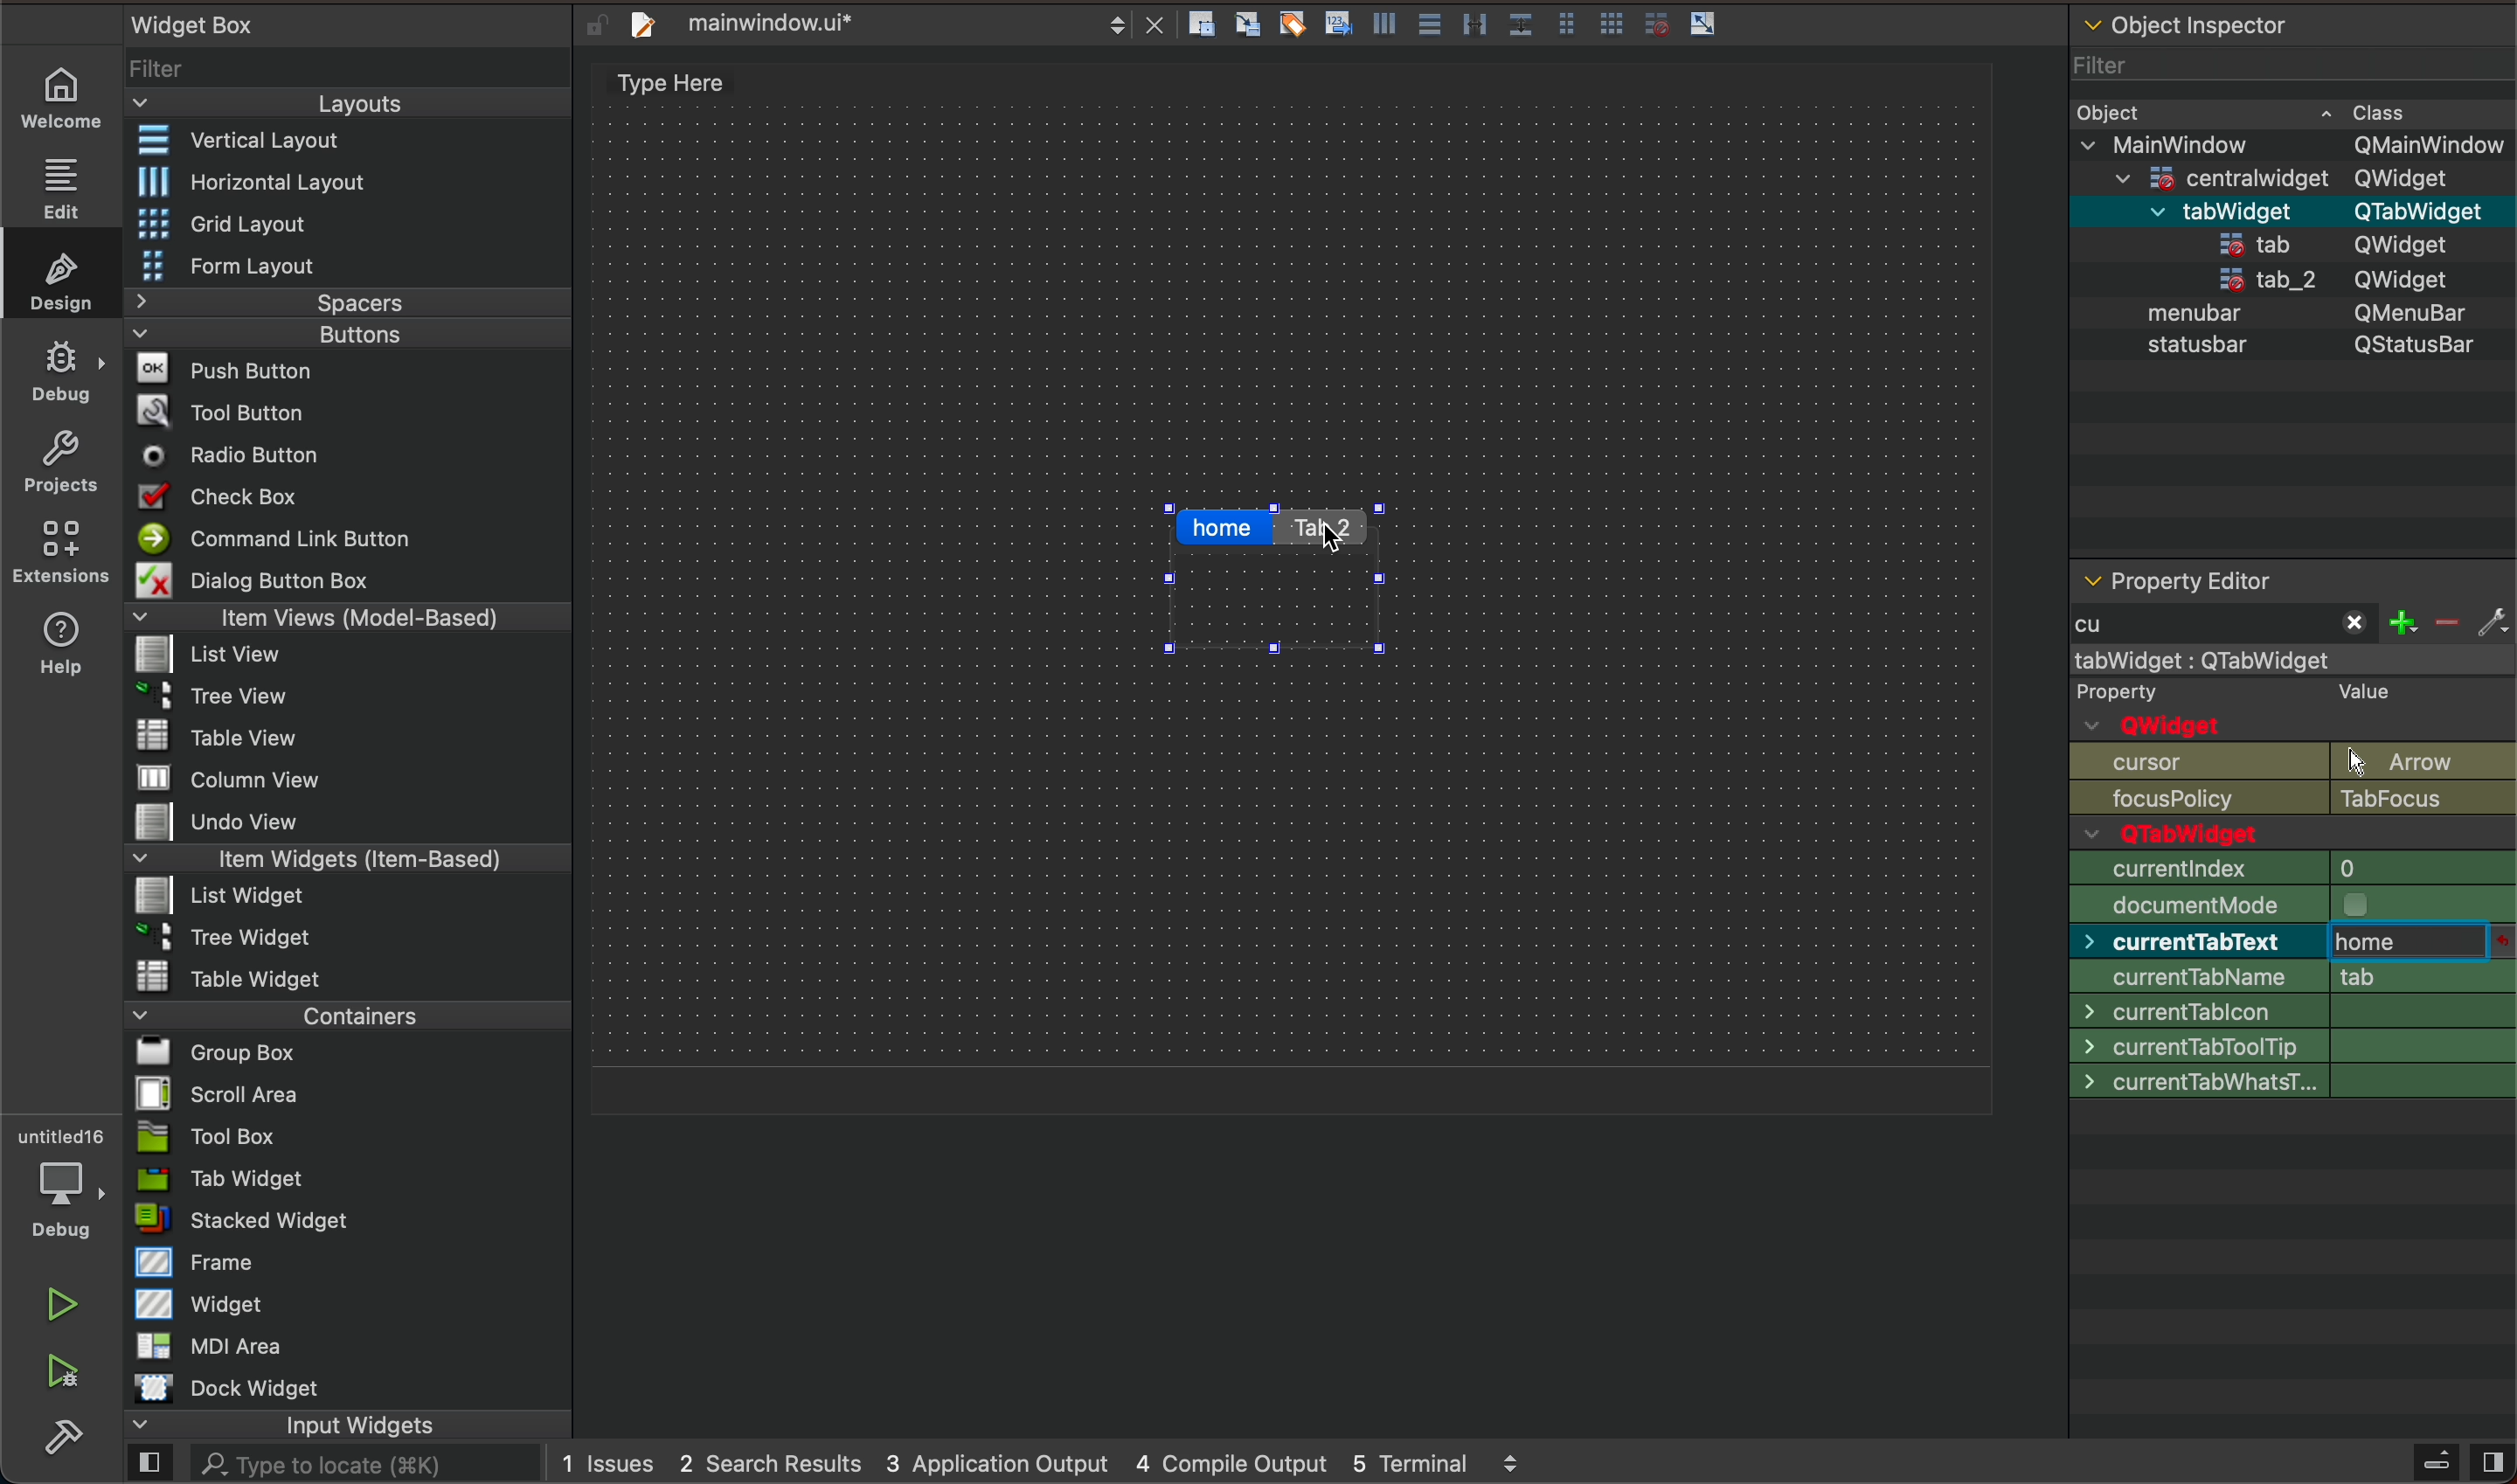 This screenshot has width=2517, height=1484. What do you see at coordinates (216, 1047) in the screenshot?
I see `Bl Group Box` at bounding box center [216, 1047].